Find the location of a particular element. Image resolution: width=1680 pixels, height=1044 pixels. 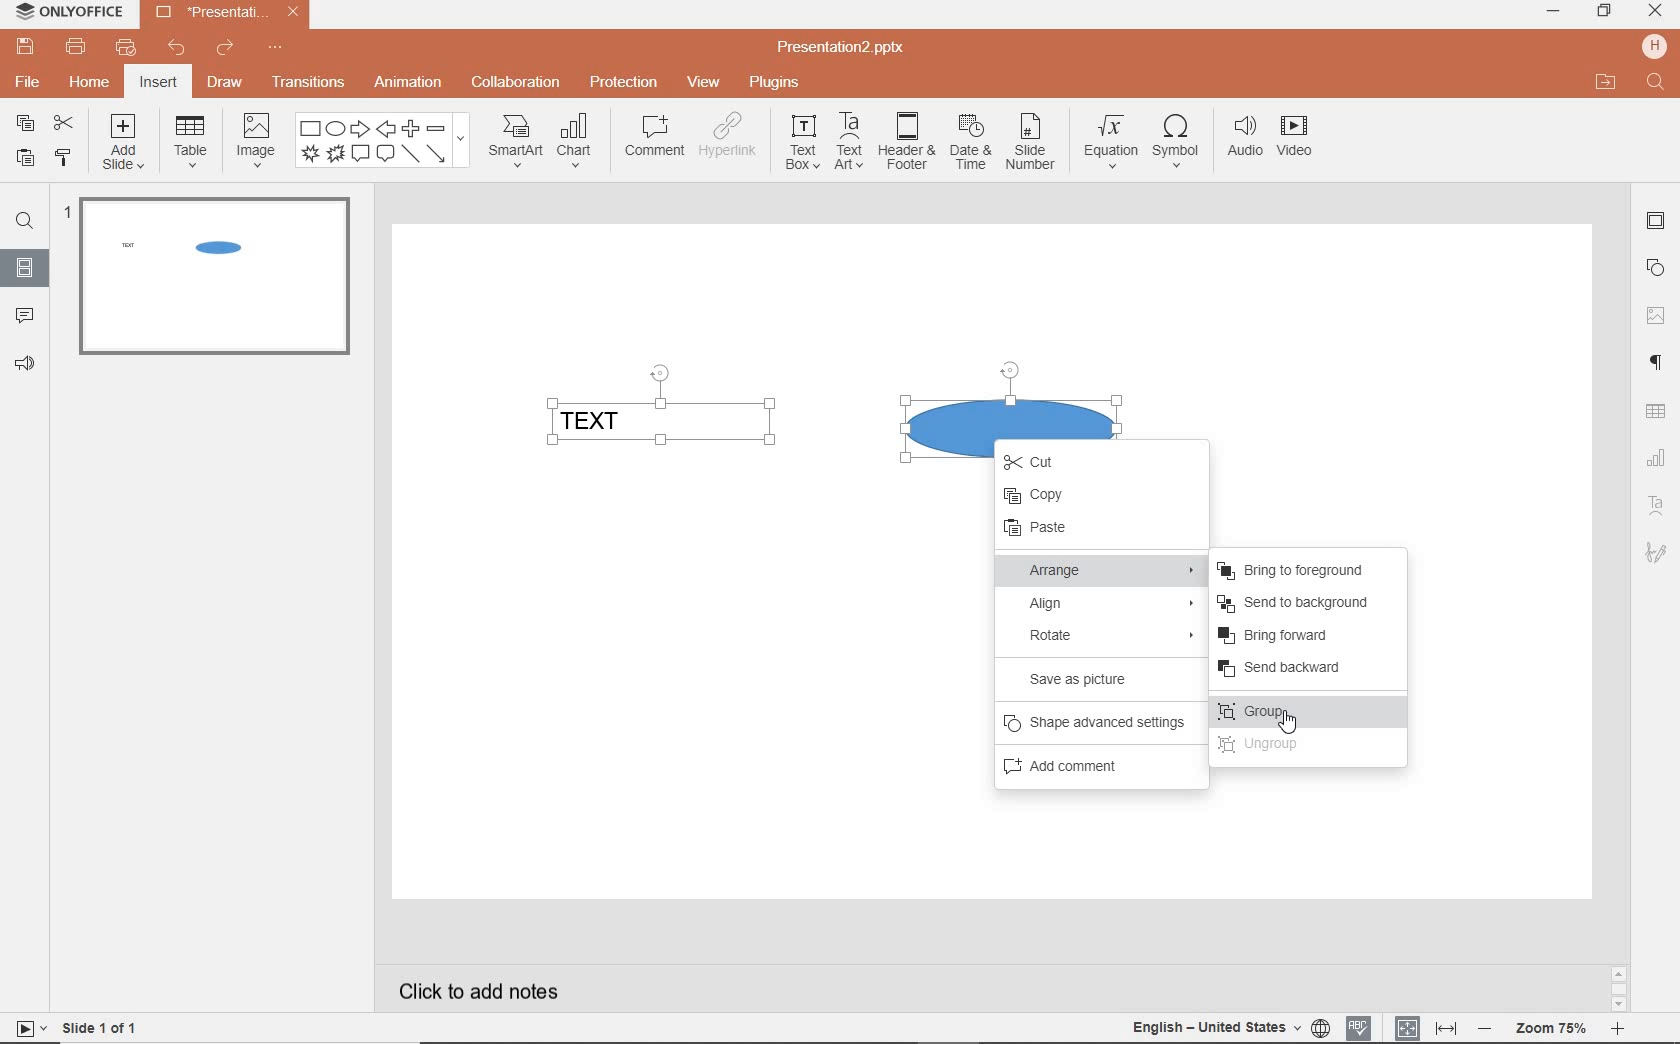

TEXT ART is located at coordinates (1653, 555).